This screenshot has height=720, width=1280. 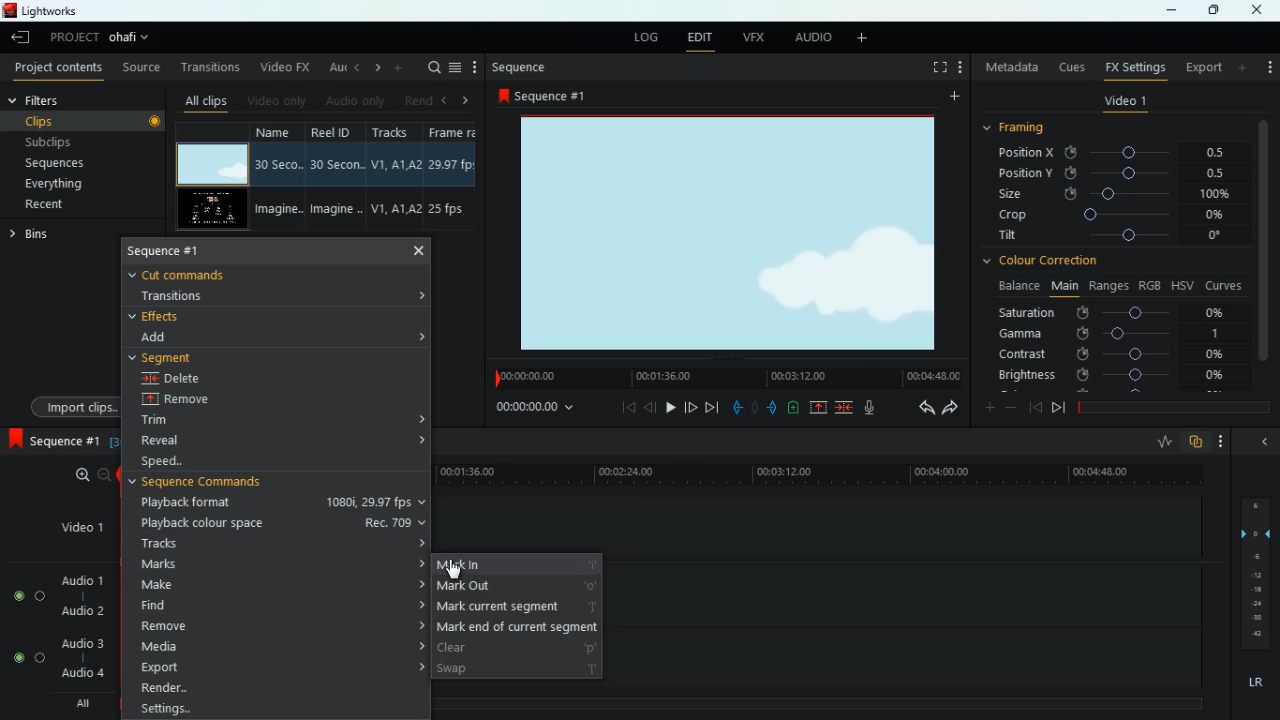 What do you see at coordinates (283, 67) in the screenshot?
I see `video fx` at bounding box center [283, 67].